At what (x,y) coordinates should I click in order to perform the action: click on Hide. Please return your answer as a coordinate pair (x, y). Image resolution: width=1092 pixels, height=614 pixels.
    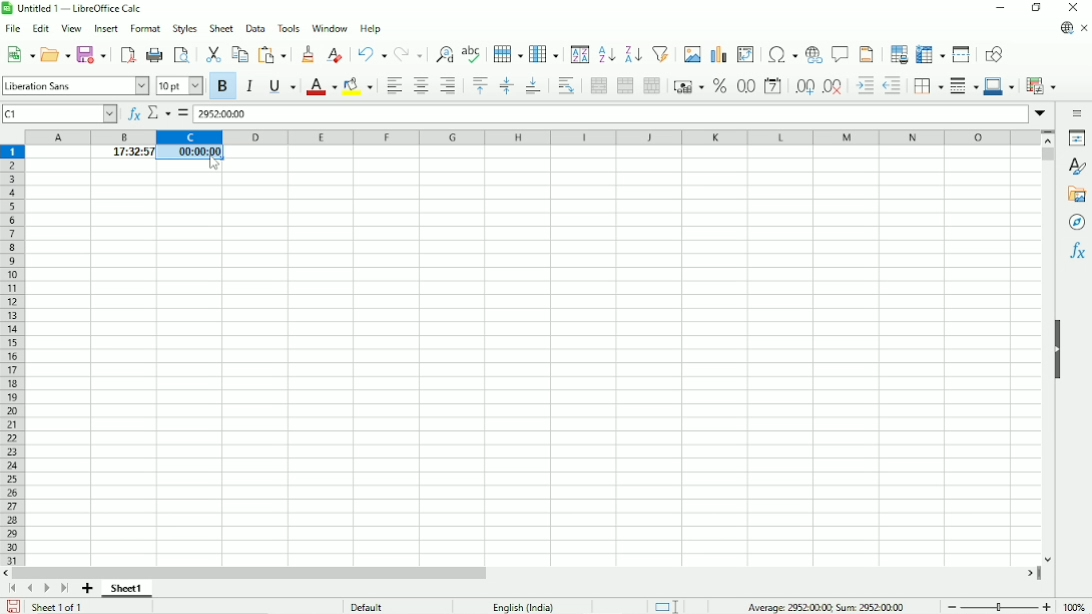
    Looking at the image, I should click on (1060, 354).